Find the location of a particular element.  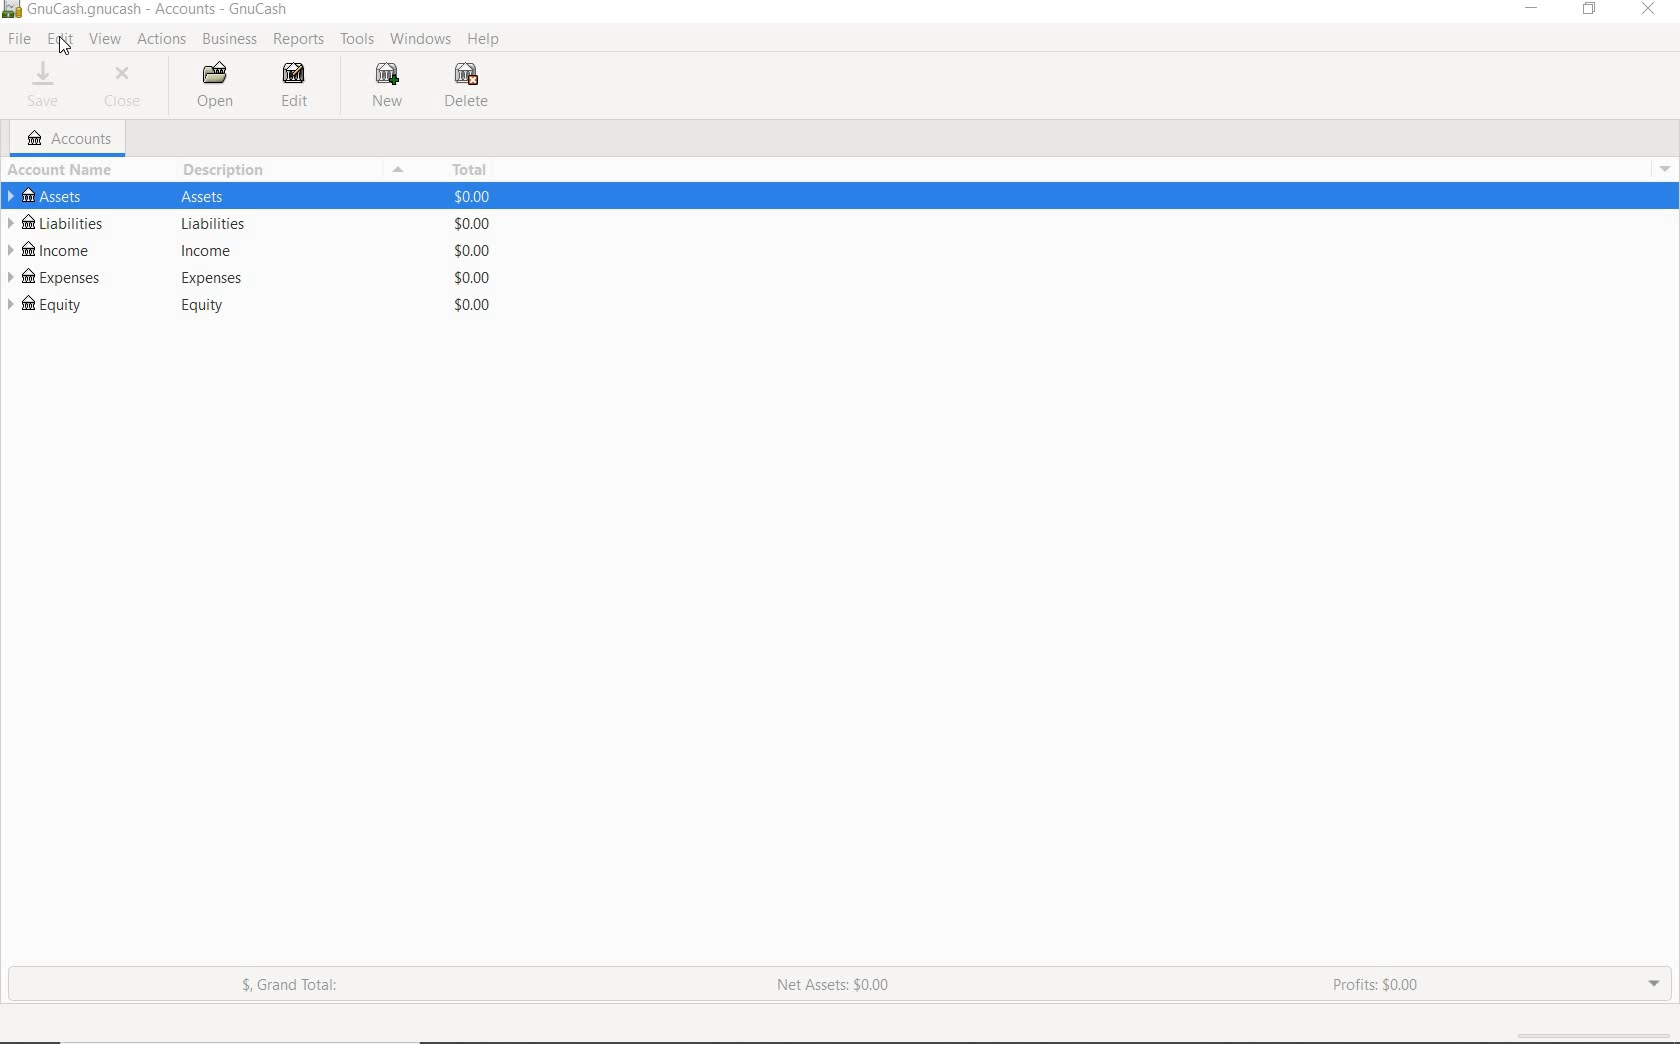

LIABILITIES is located at coordinates (246, 223).